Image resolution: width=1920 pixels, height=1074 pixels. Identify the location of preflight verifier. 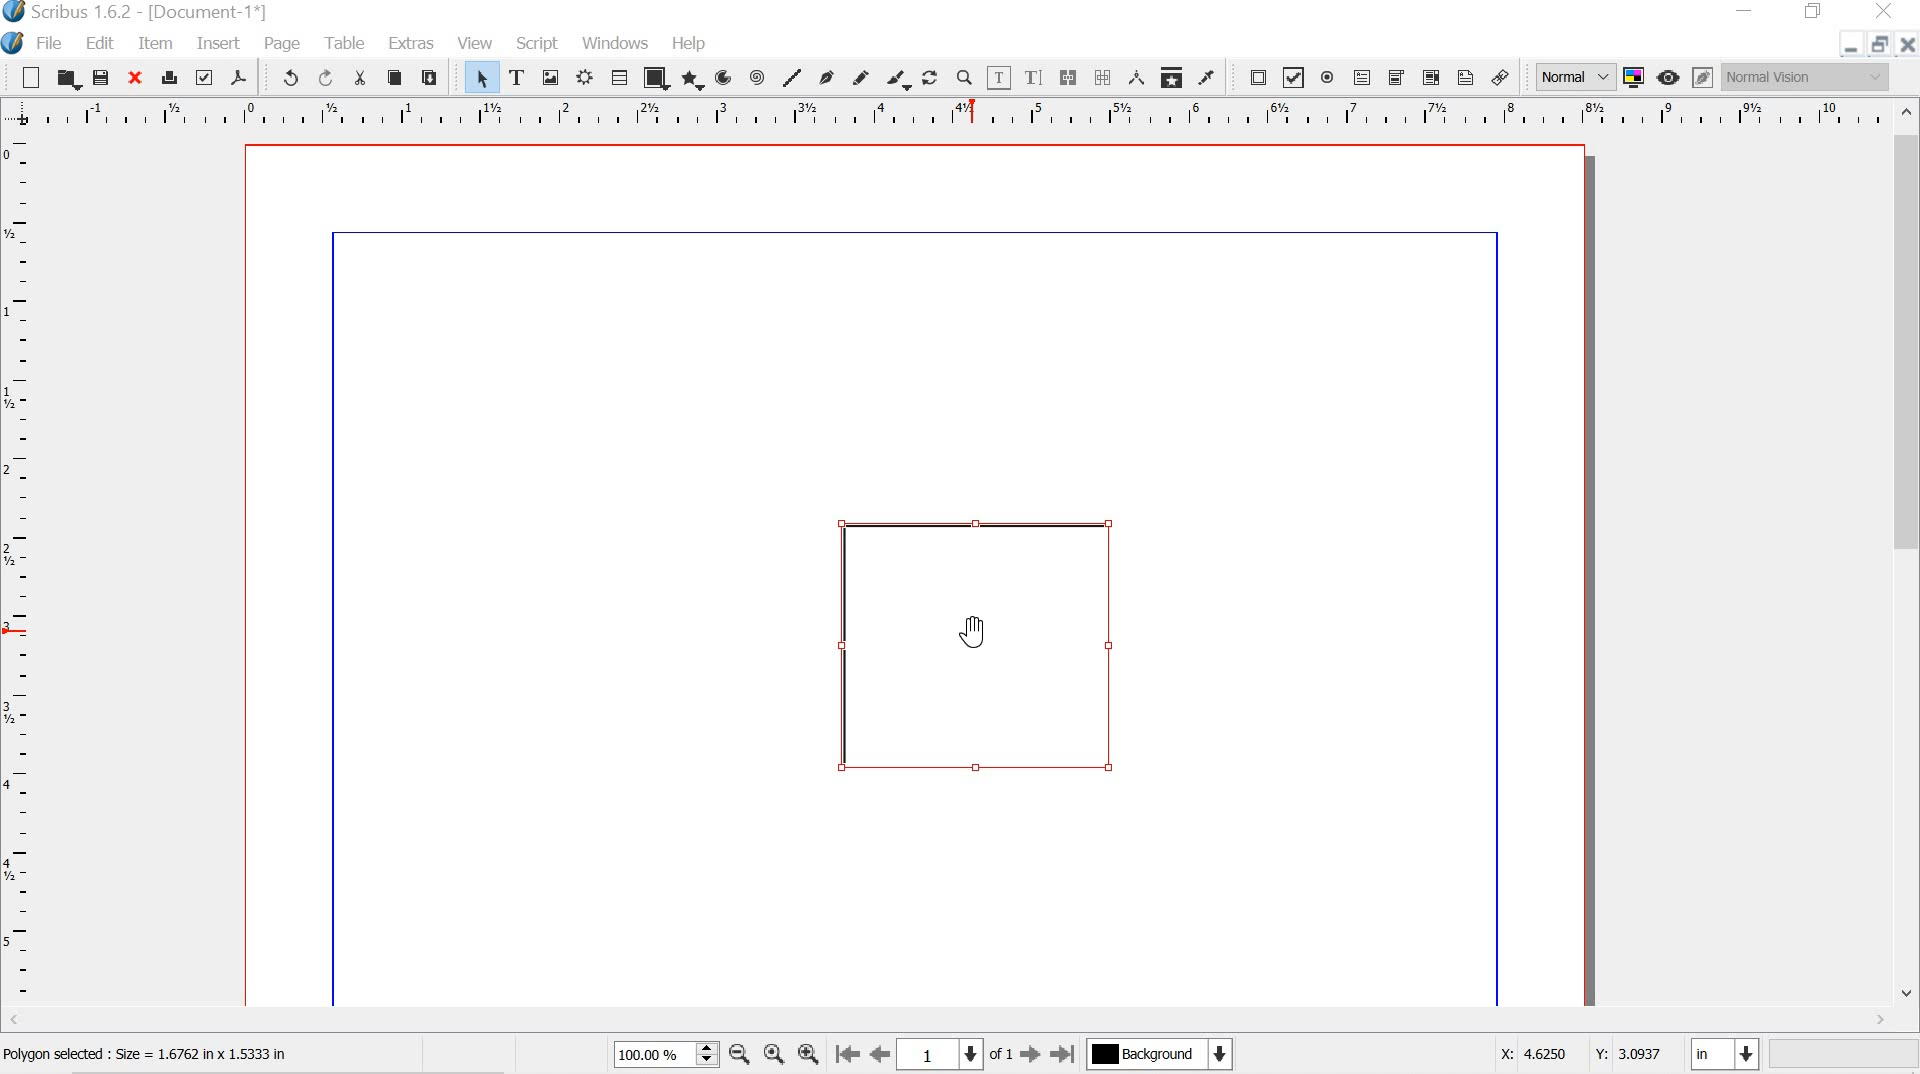
(205, 77).